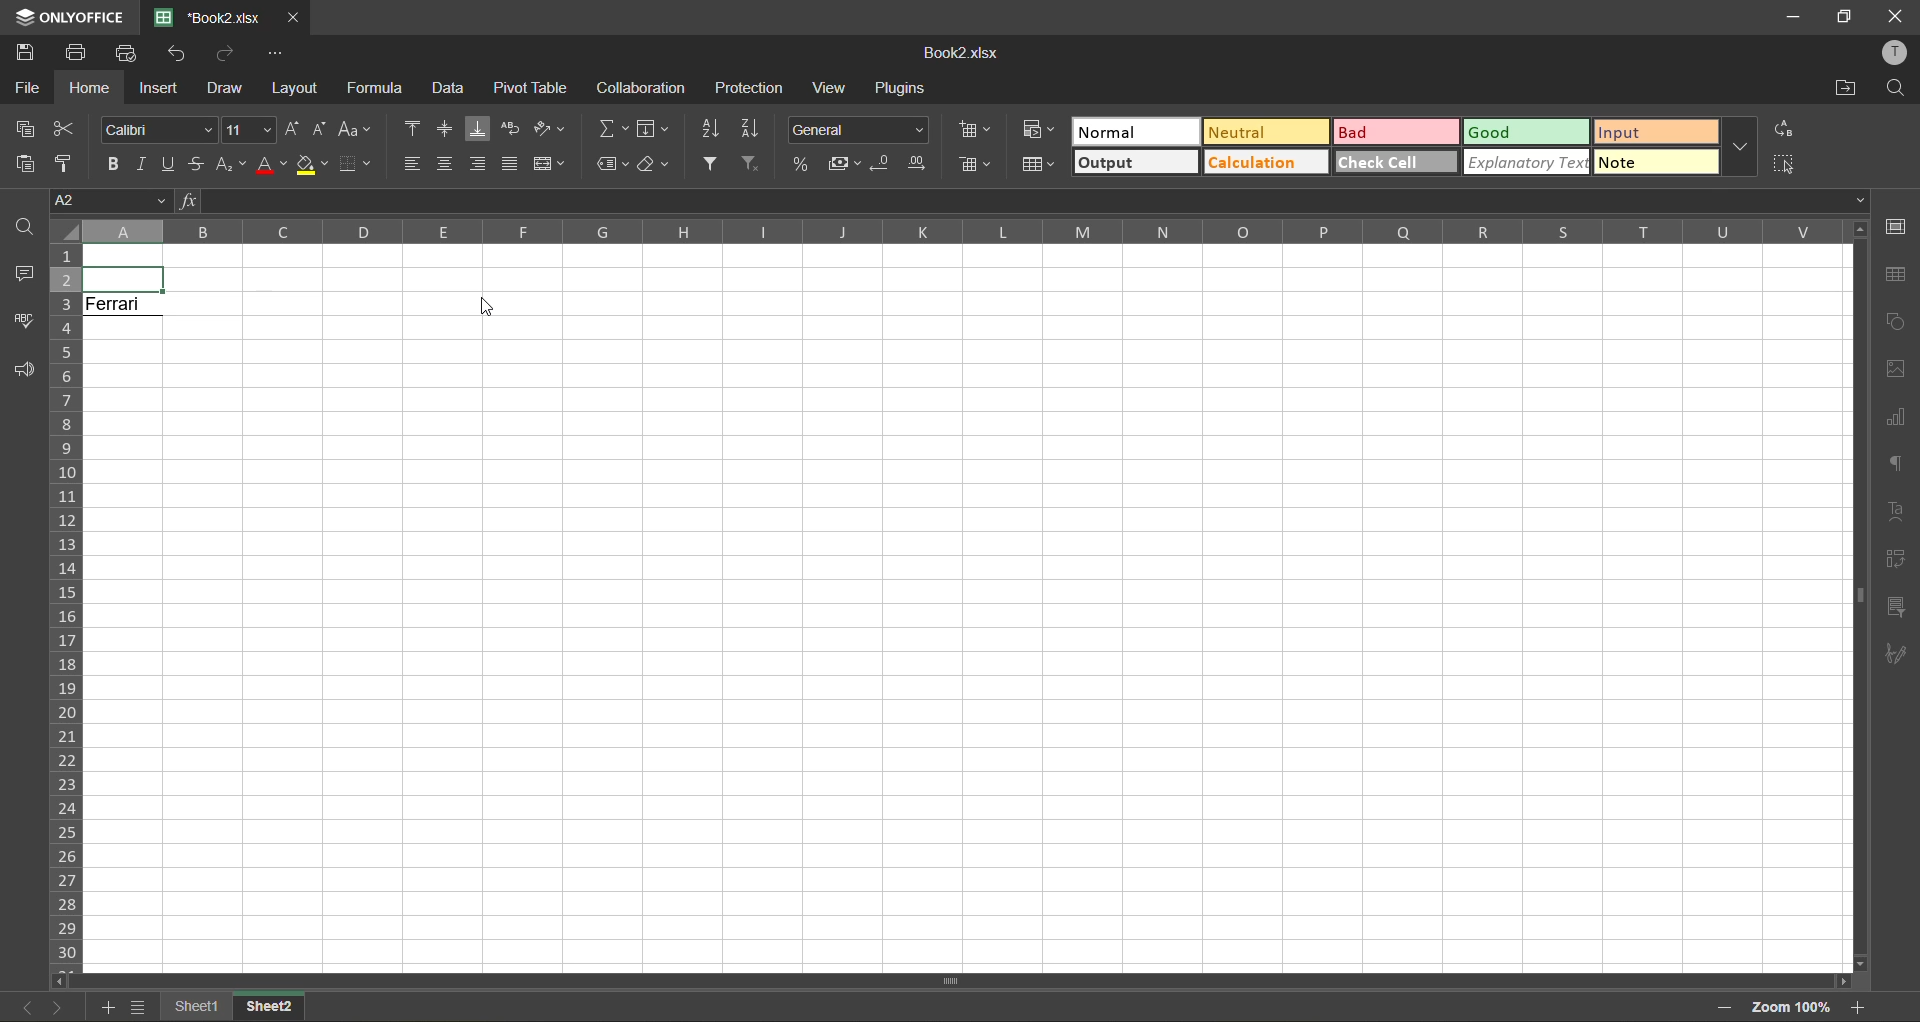 Image resolution: width=1920 pixels, height=1022 pixels. What do you see at coordinates (1015, 200) in the screenshot?
I see `formula bar` at bounding box center [1015, 200].